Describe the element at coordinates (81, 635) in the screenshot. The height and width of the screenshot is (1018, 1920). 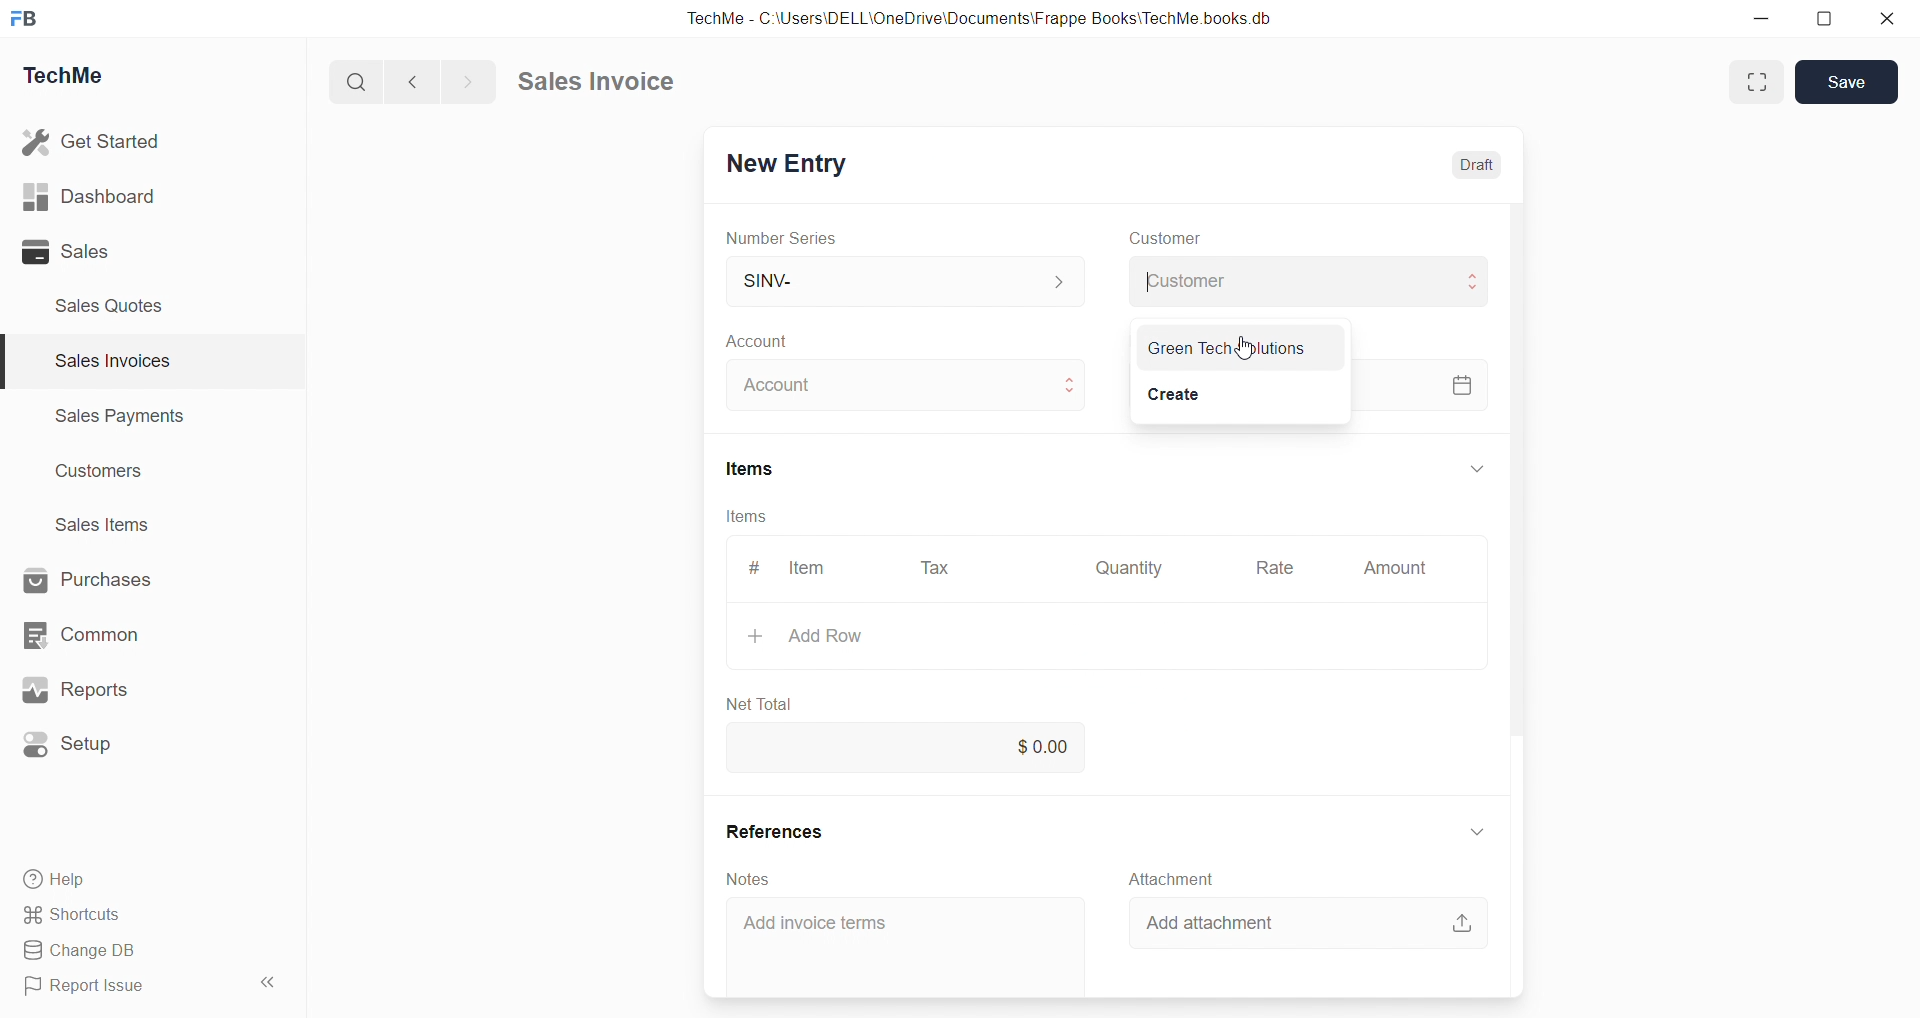
I see `Common` at that location.